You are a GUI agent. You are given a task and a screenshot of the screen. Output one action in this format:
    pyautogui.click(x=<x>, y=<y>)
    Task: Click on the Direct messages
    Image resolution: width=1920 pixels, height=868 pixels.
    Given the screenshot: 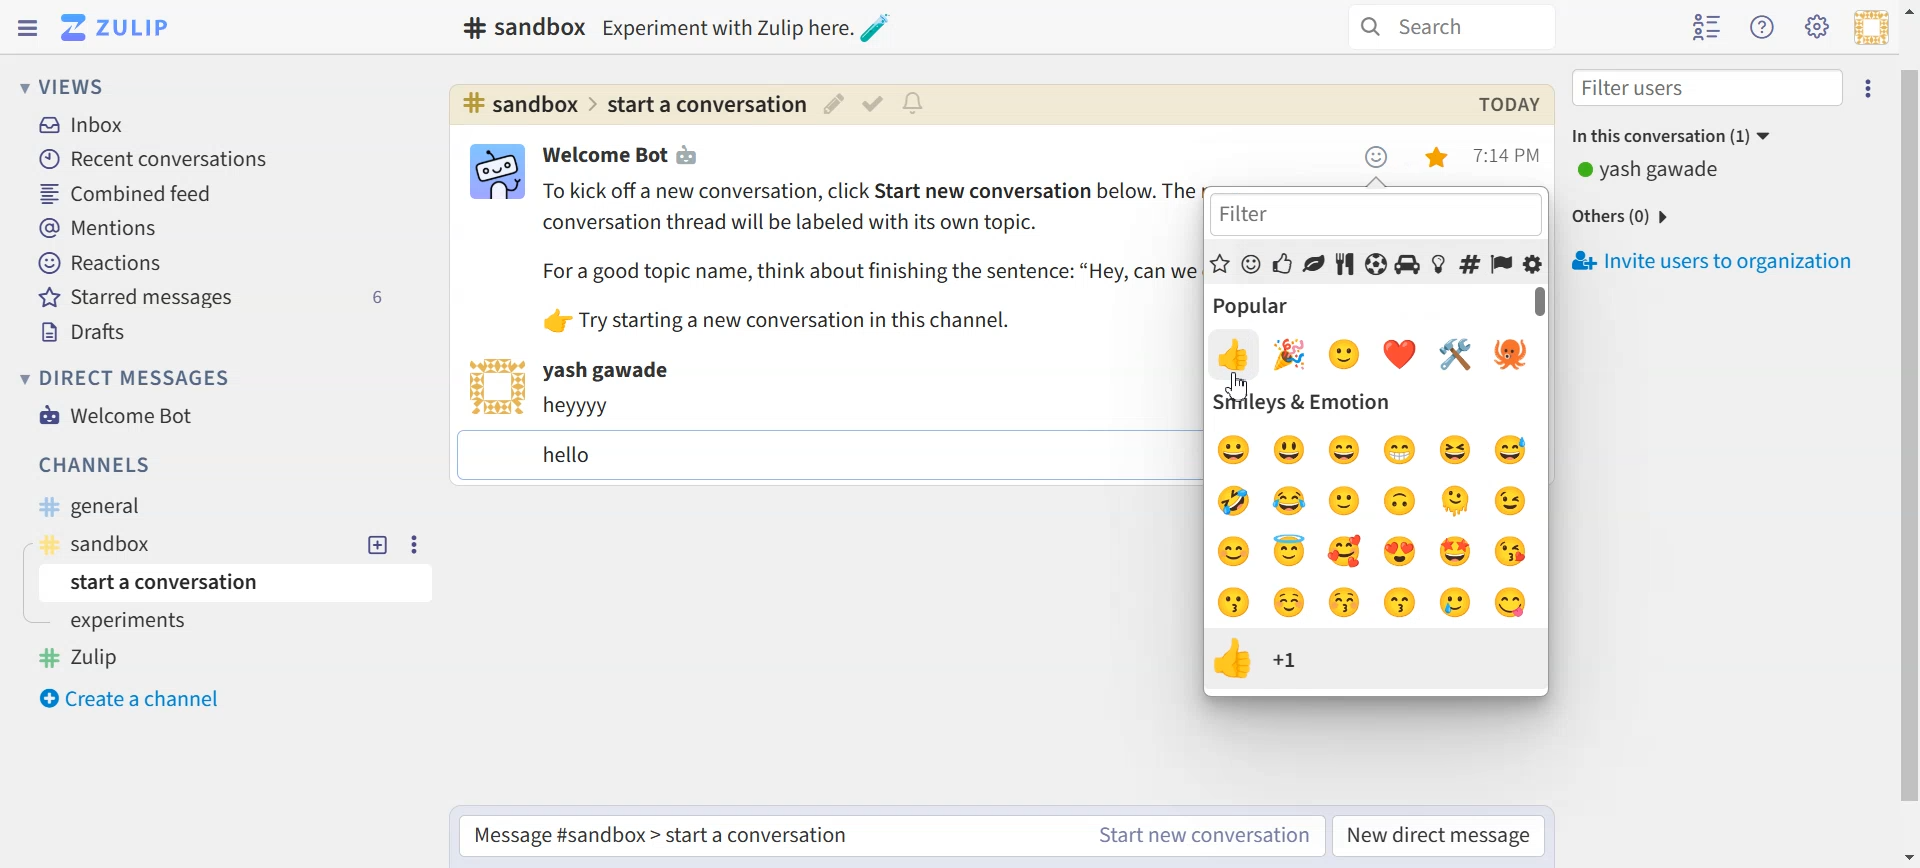 What is the action you would take?
    pyautogui.click(x=130, y=378)
    